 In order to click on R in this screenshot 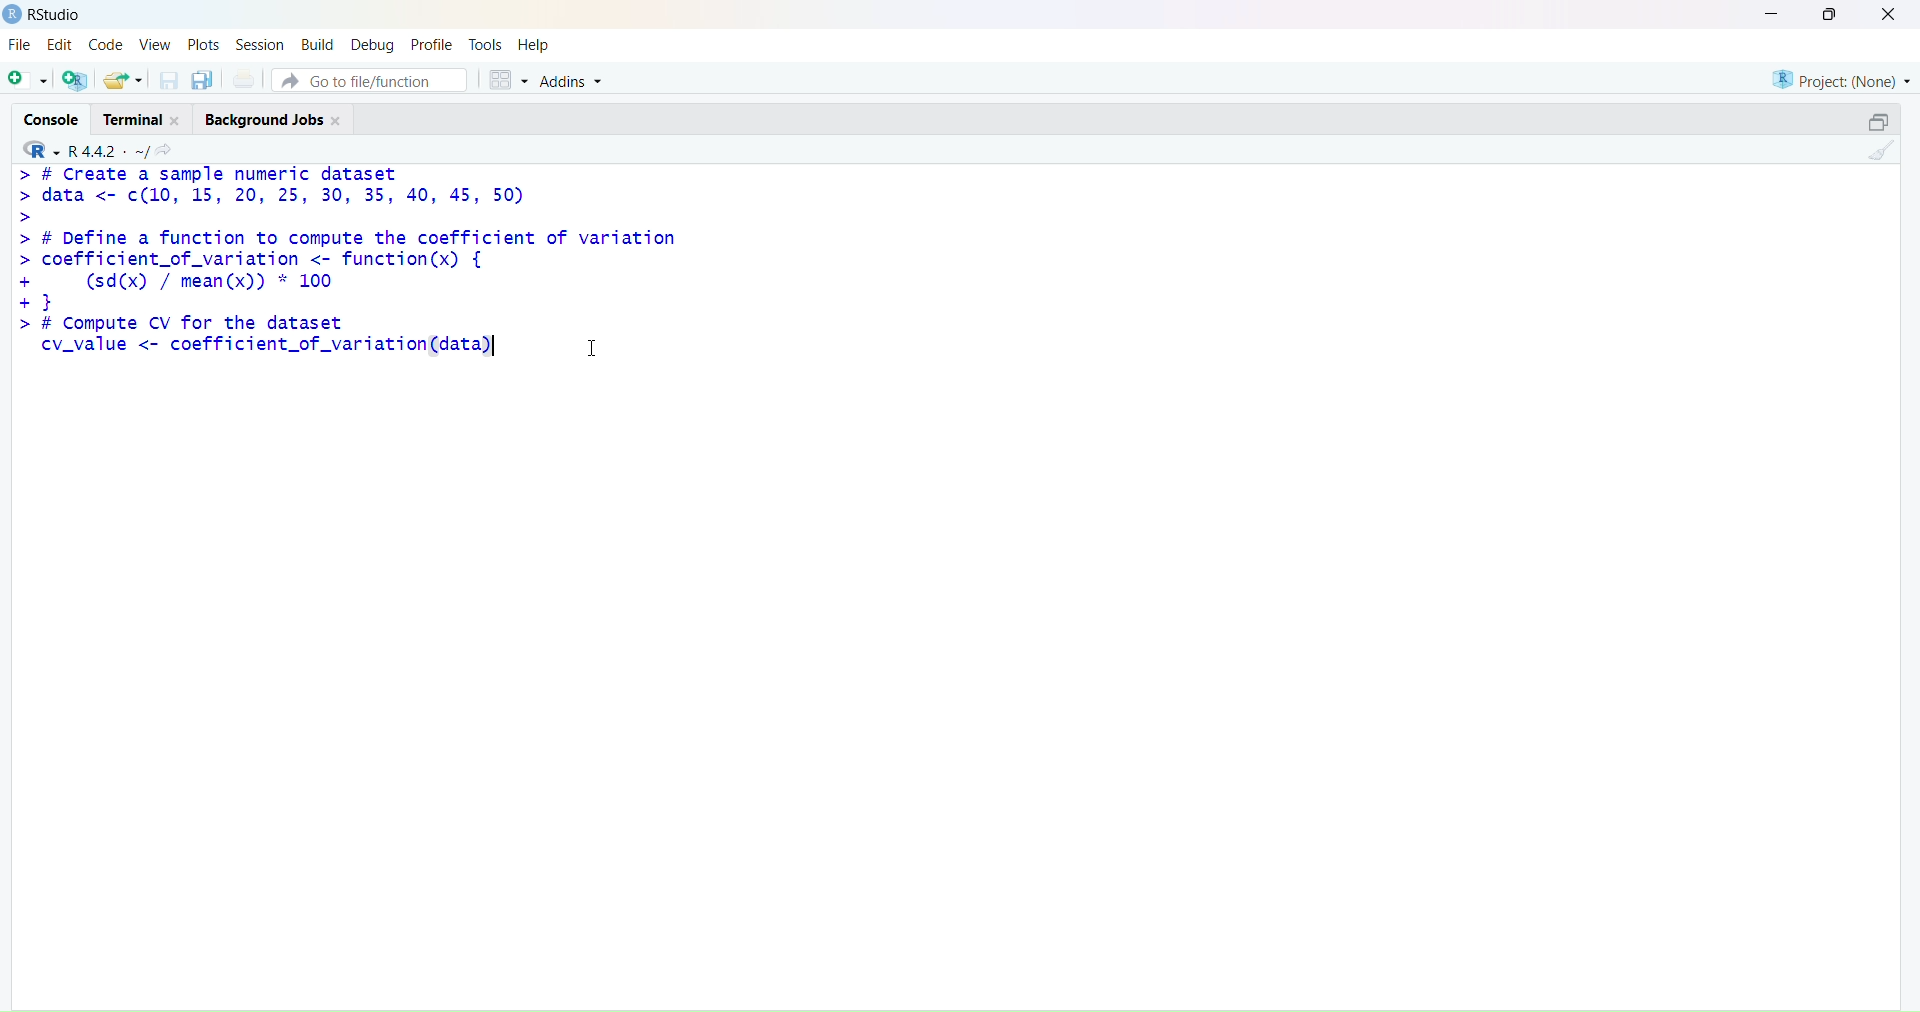, I will do `click(42, 149)`.